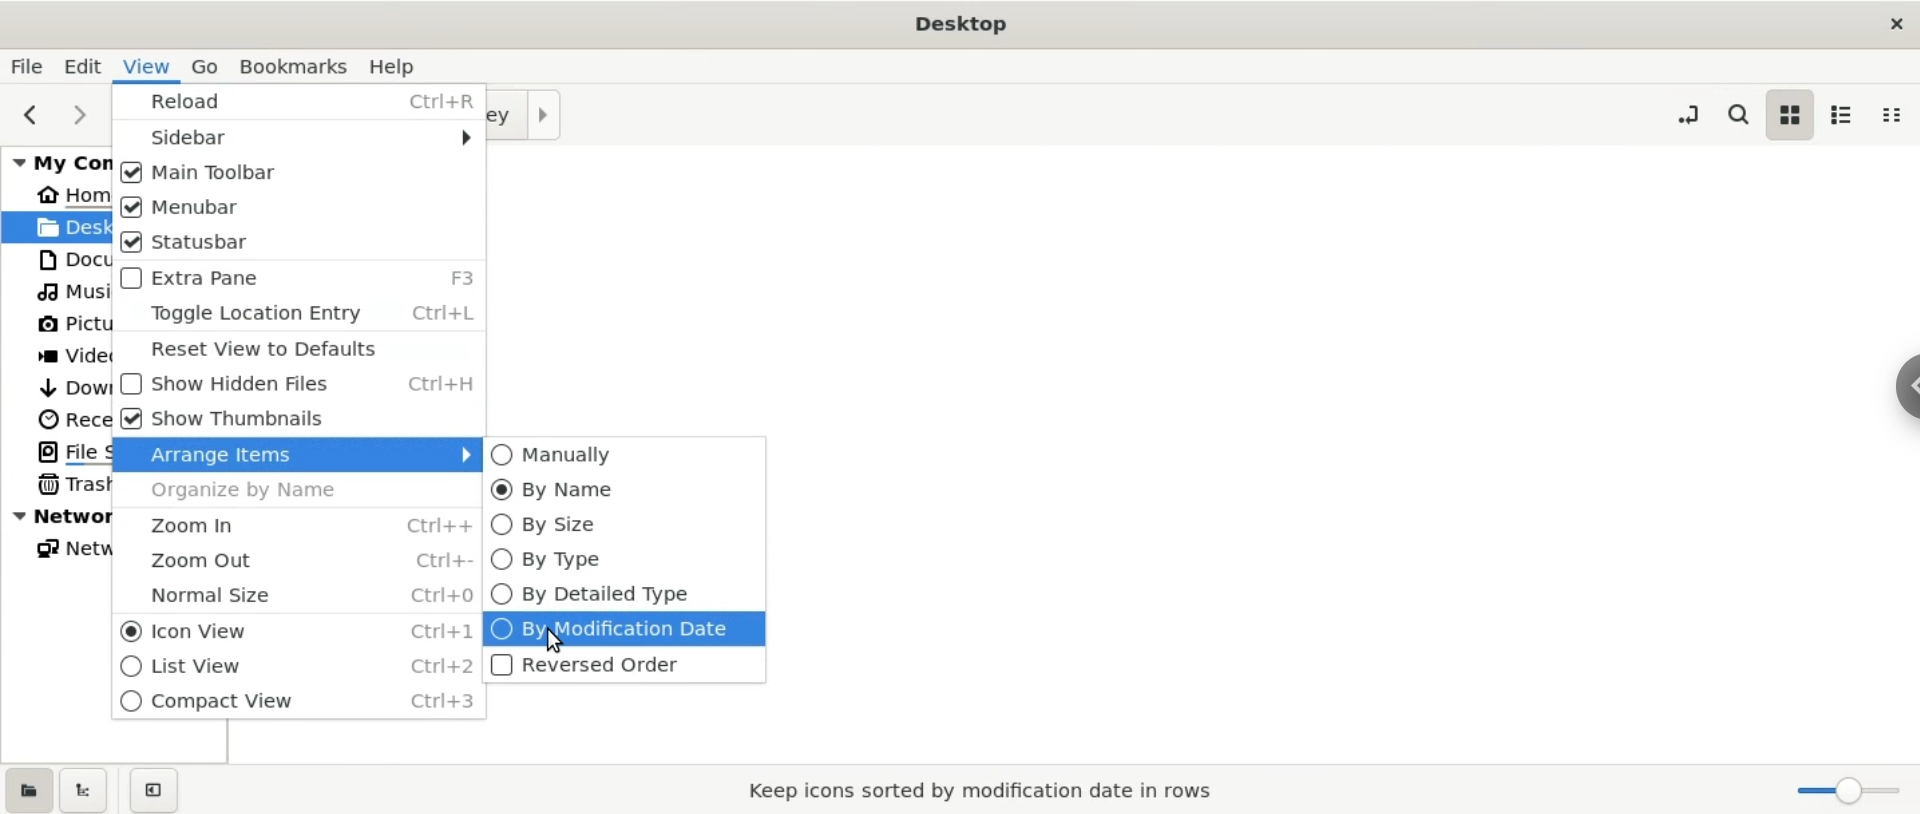 The image size is (1920, 814). Describe the element at coordinates (31, 67) in the screenshot. I see `file` at that location.